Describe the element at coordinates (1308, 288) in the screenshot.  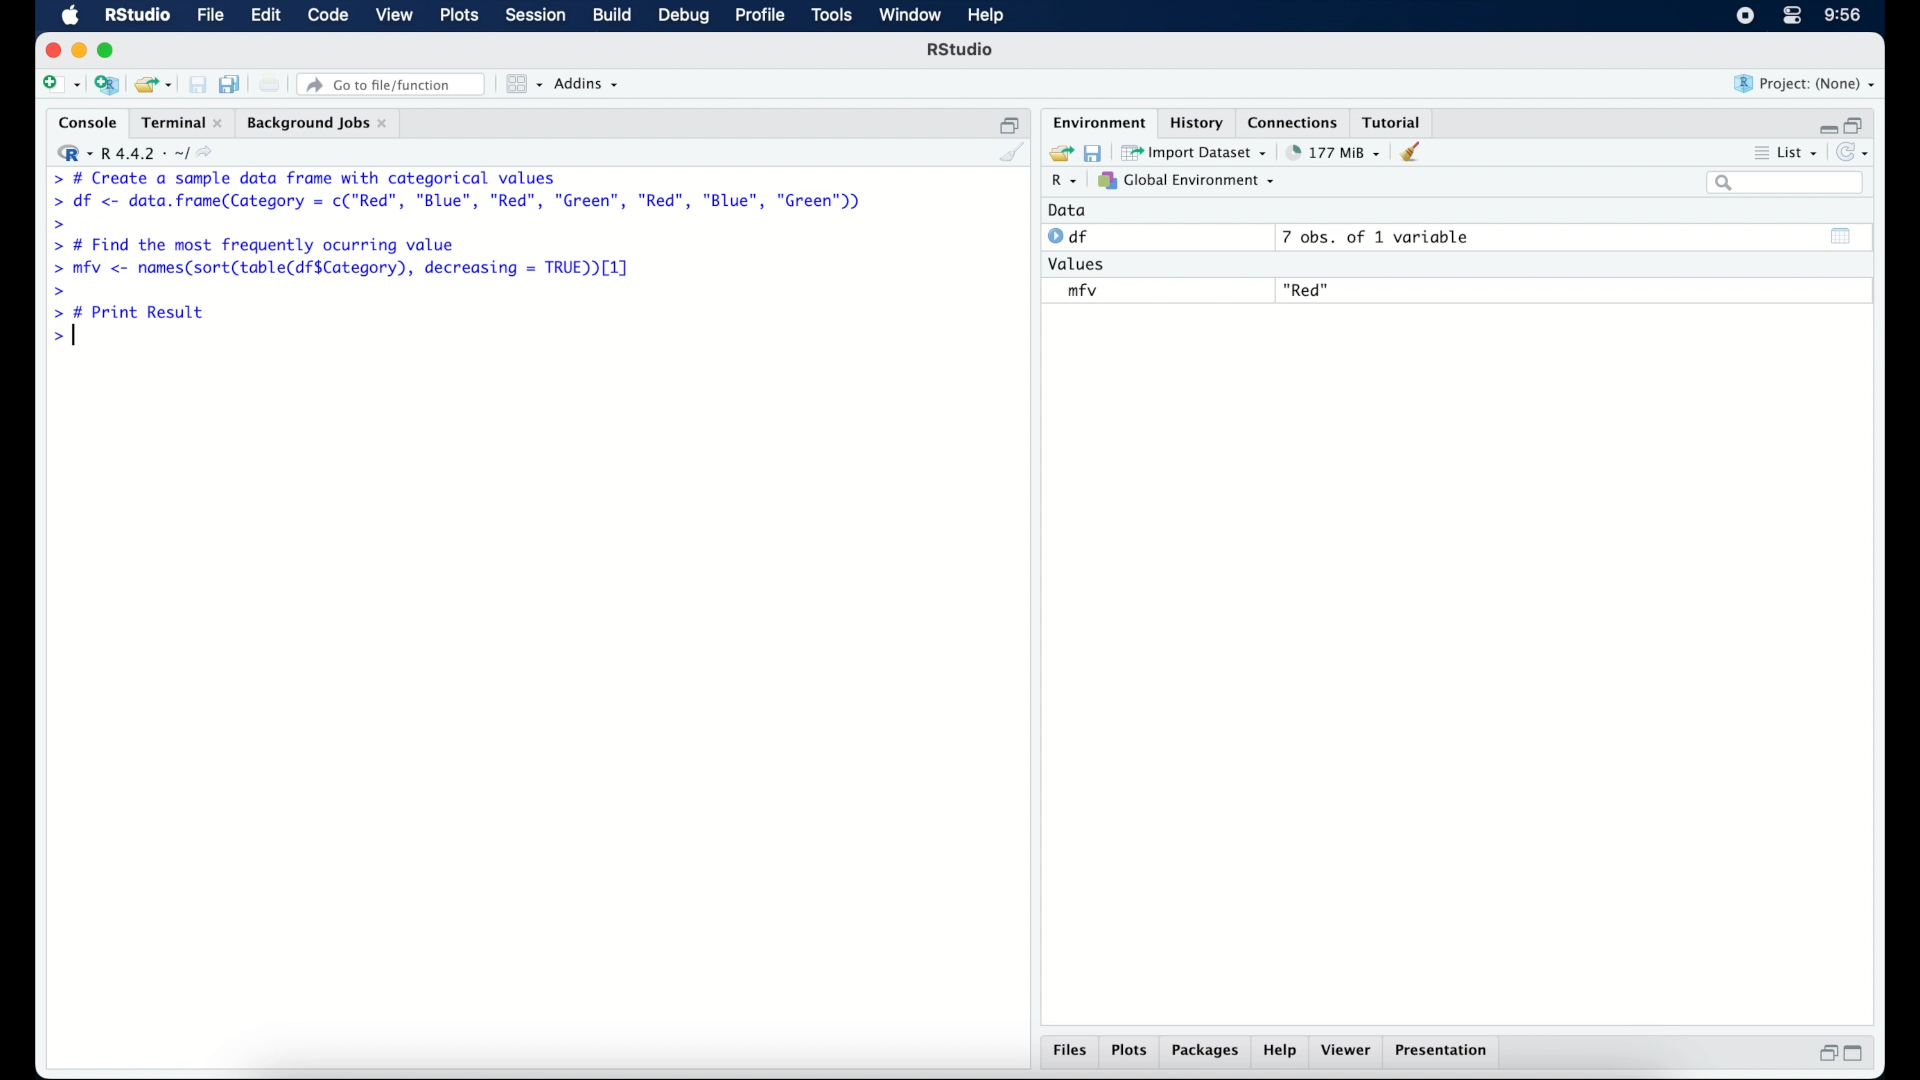
I see `"Red"` at that location.